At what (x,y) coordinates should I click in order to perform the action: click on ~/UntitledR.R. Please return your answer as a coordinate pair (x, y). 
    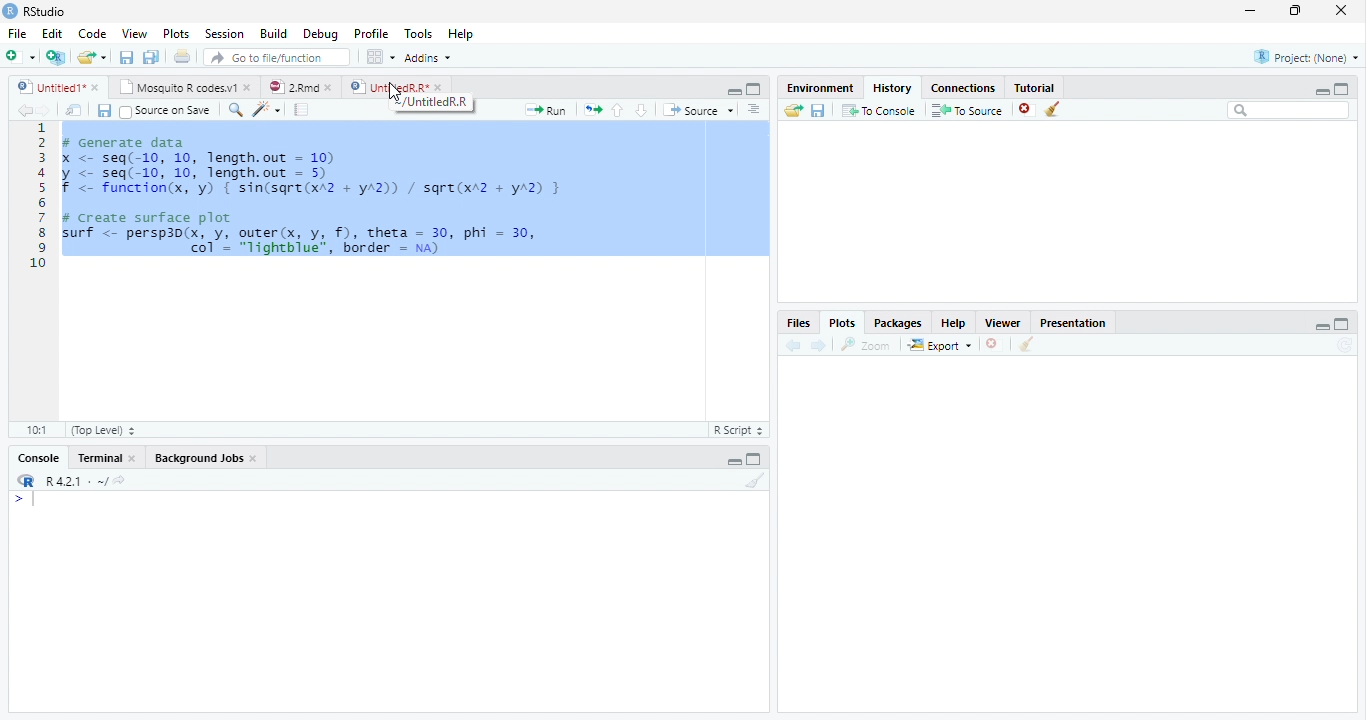
    Looking at the image, I should click on (431, 102).